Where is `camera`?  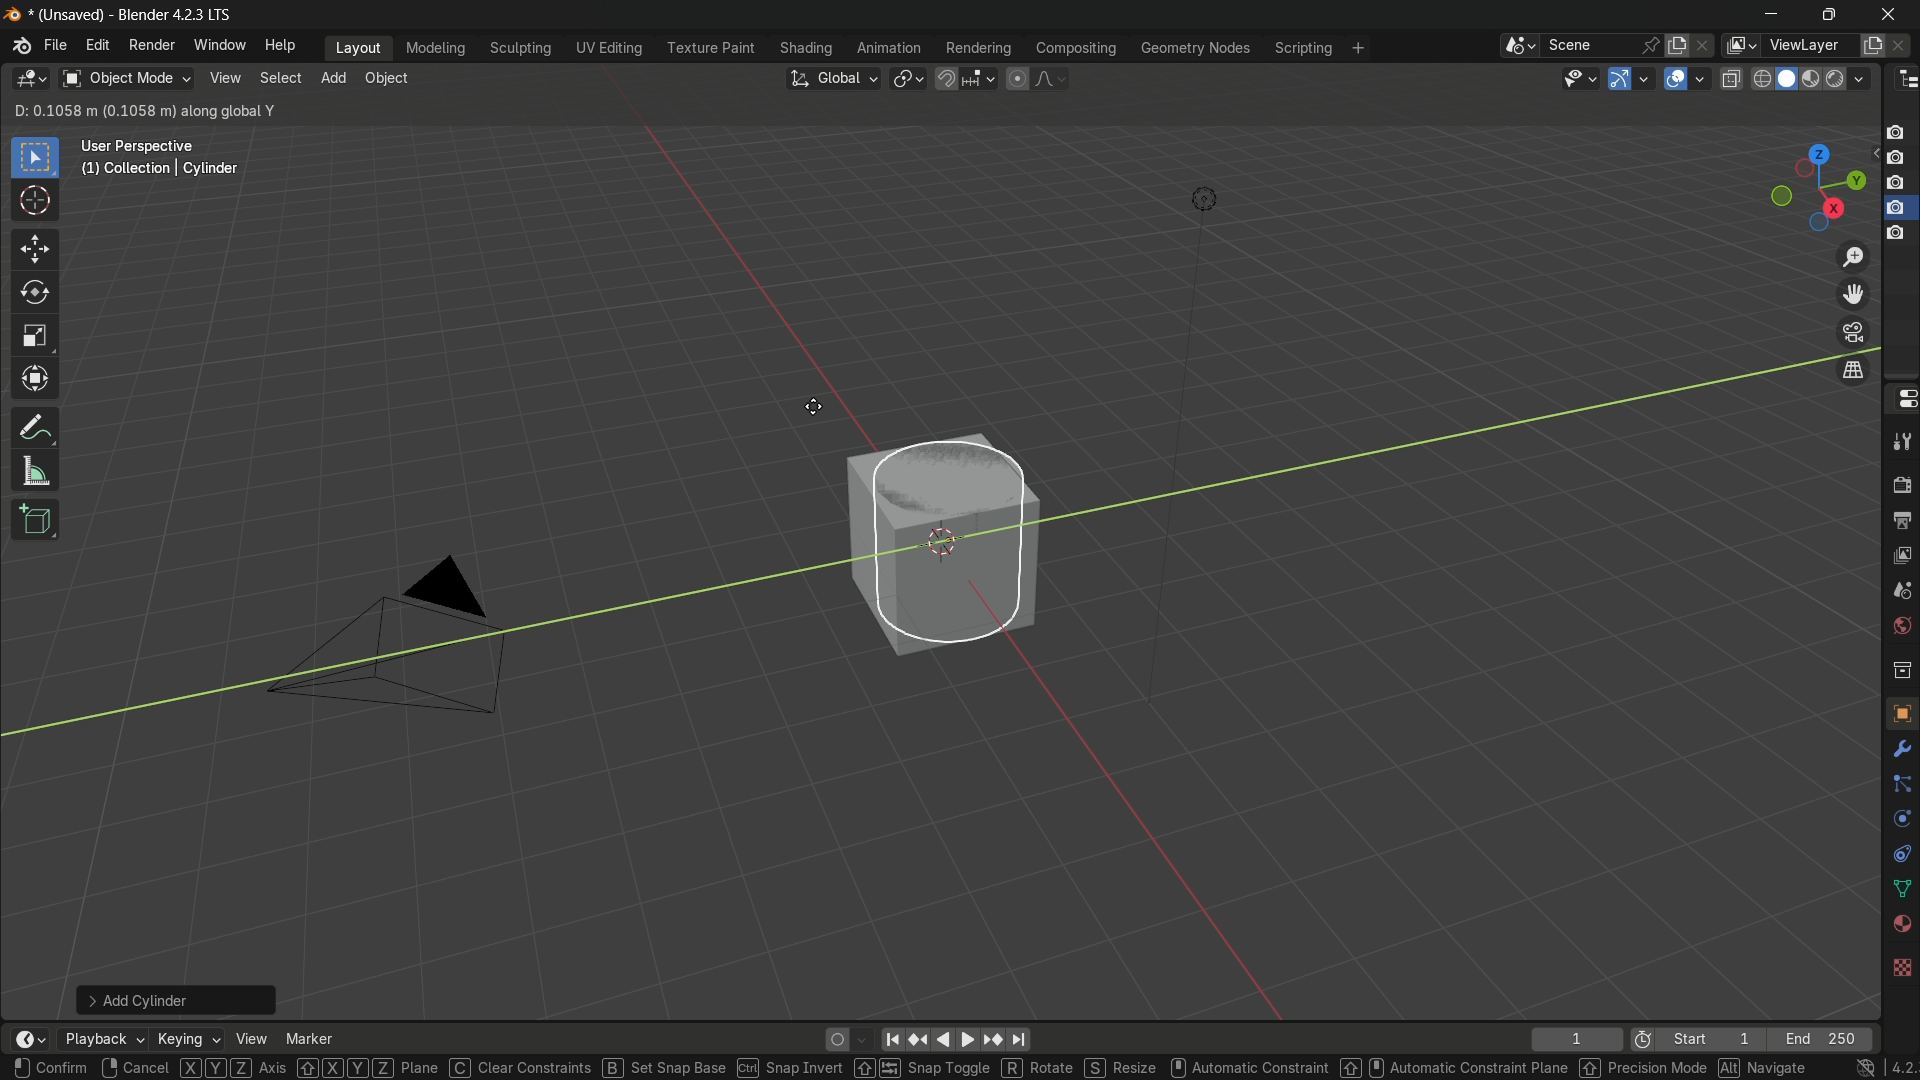 camera is located at coordinates (385, 633).